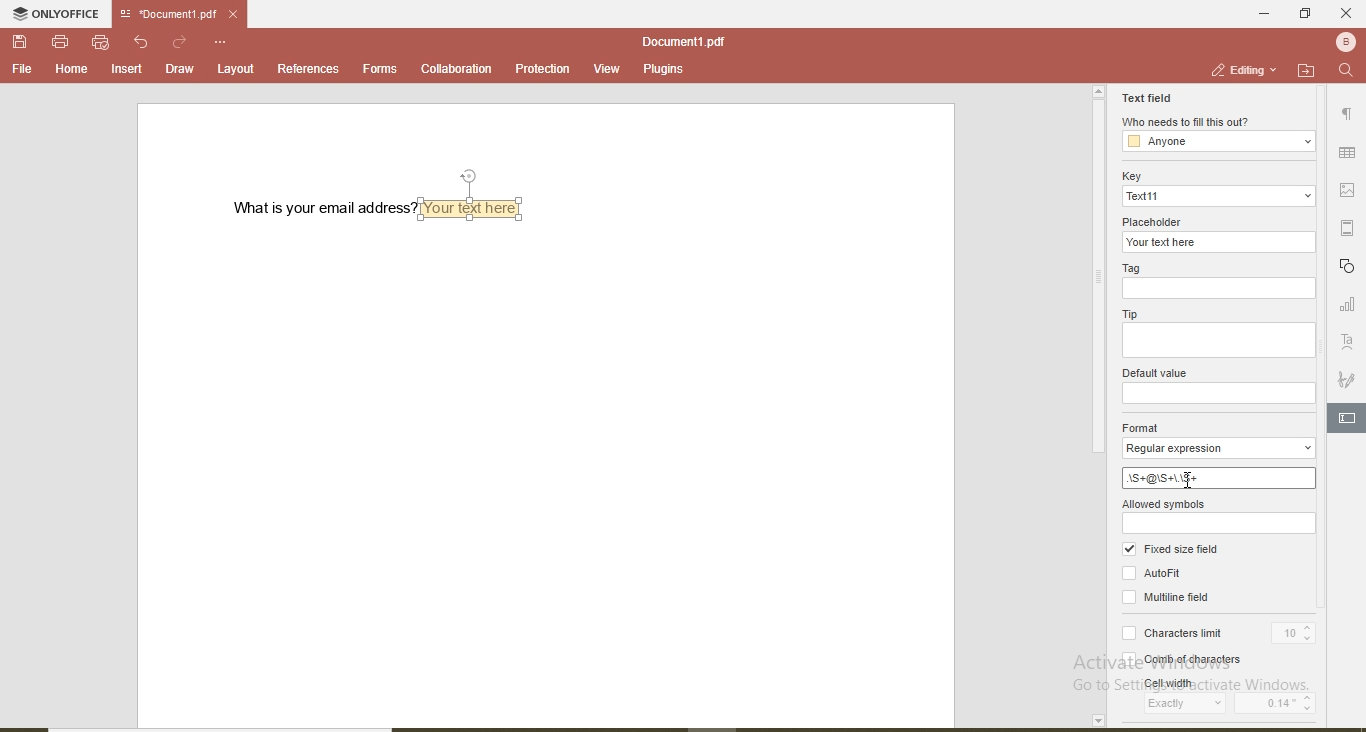 The height and width of the screenshot is (732, 1366). Describe the element at coordinates (1185, 122) in the screenshot. I see `who needs to fill this out?` at that location.